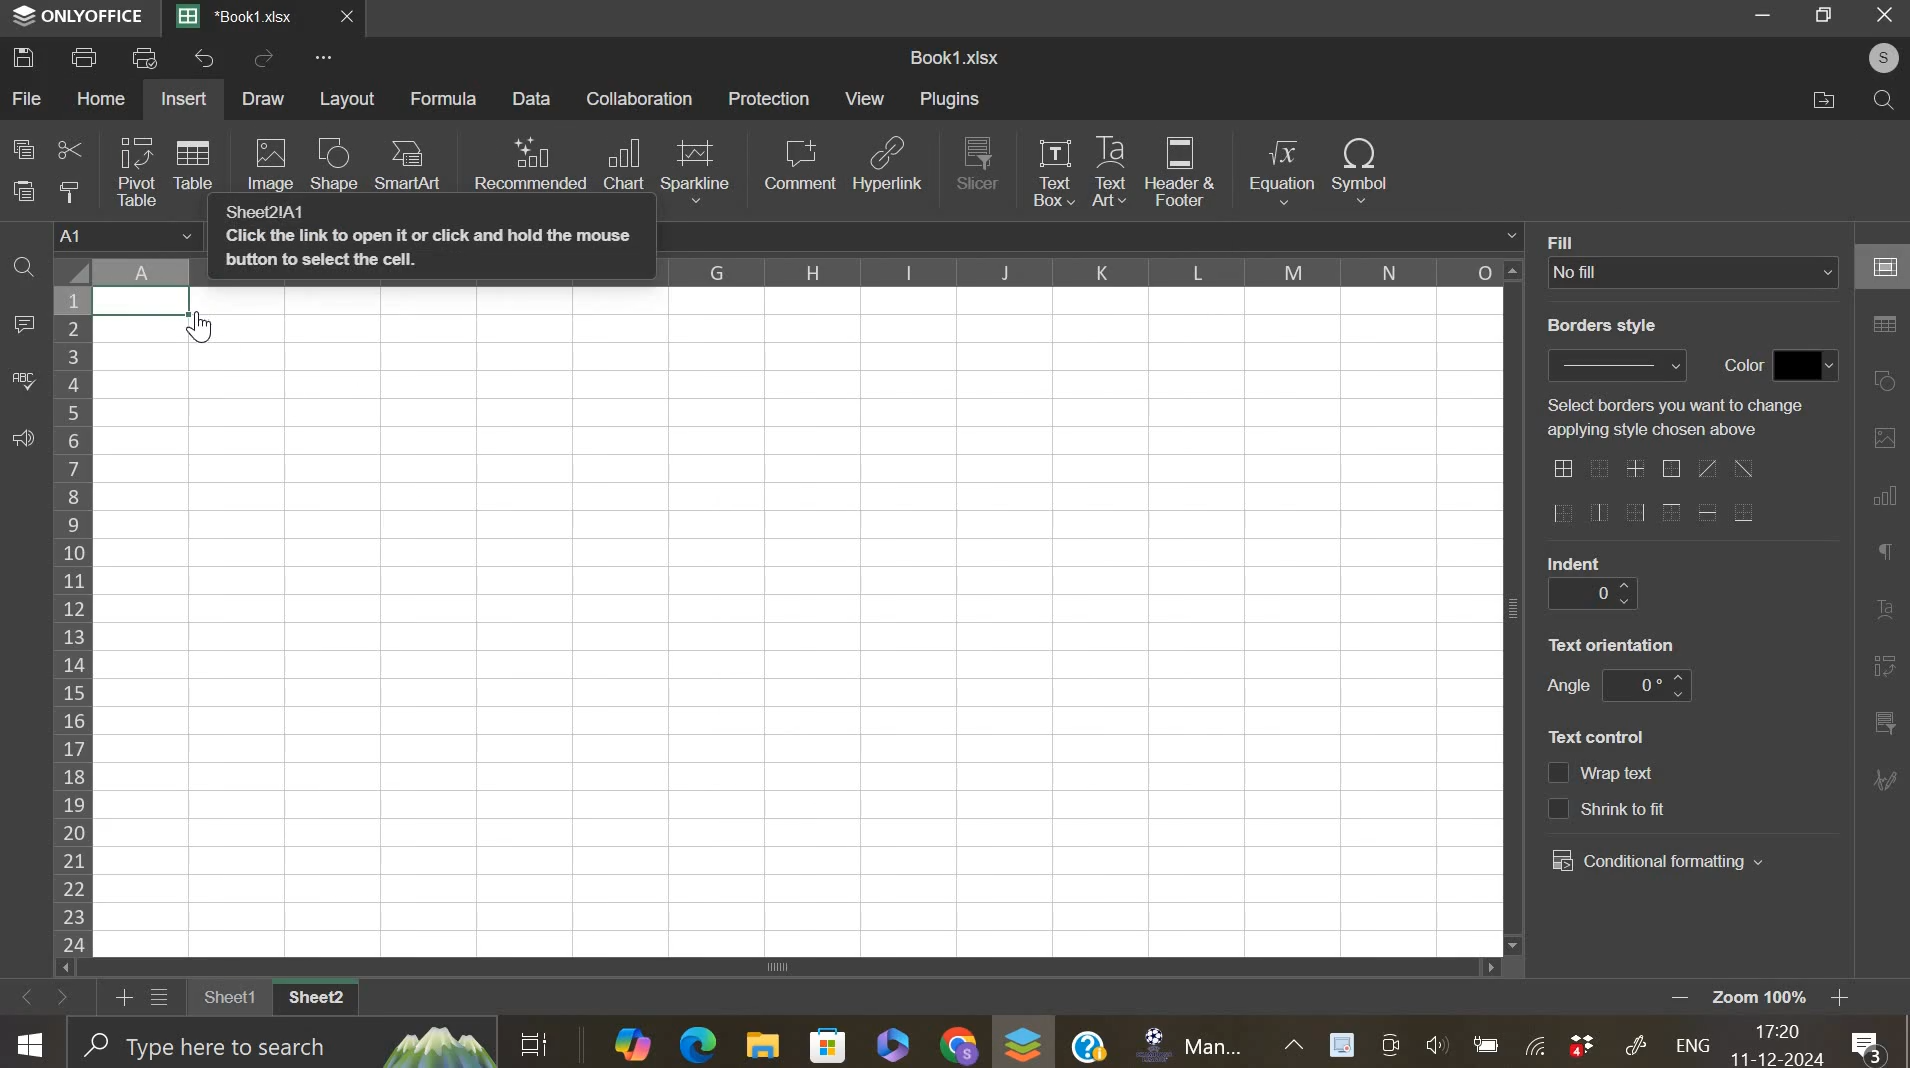  I want to click on text box, so click(1052, 171).